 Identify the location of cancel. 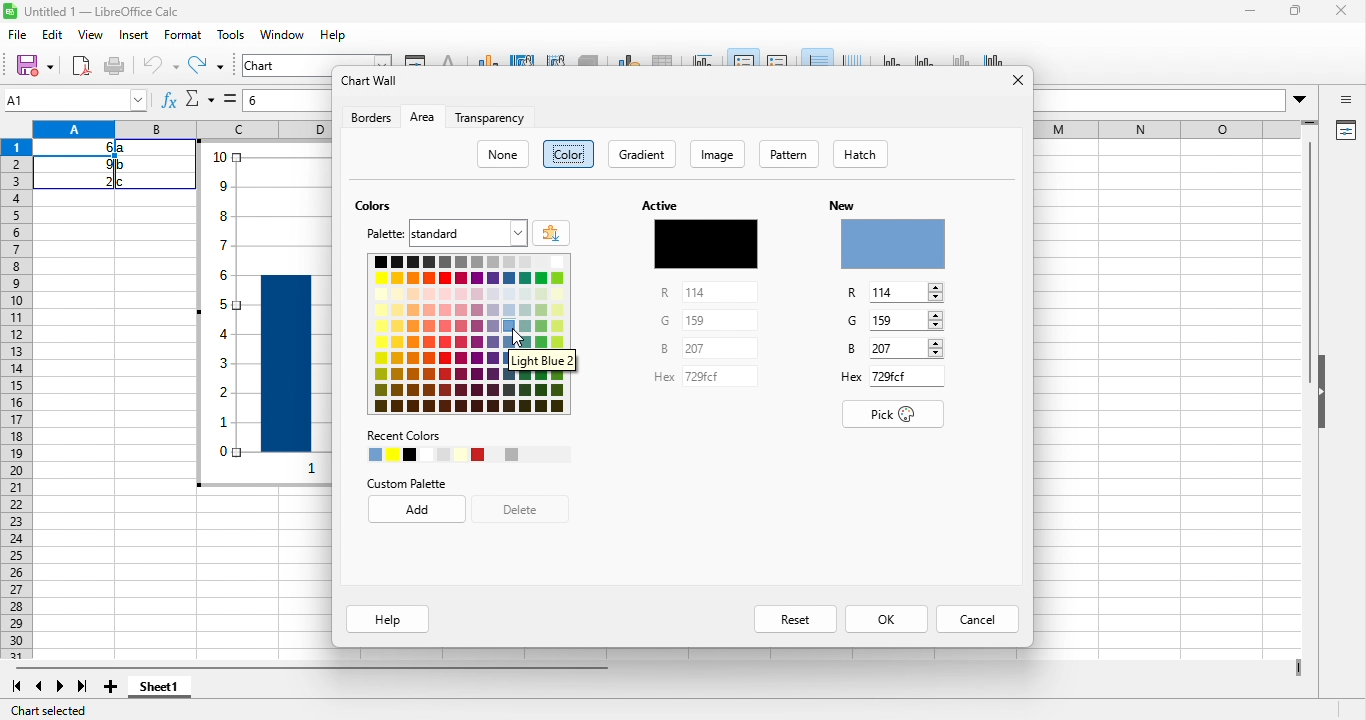
(980, 617).